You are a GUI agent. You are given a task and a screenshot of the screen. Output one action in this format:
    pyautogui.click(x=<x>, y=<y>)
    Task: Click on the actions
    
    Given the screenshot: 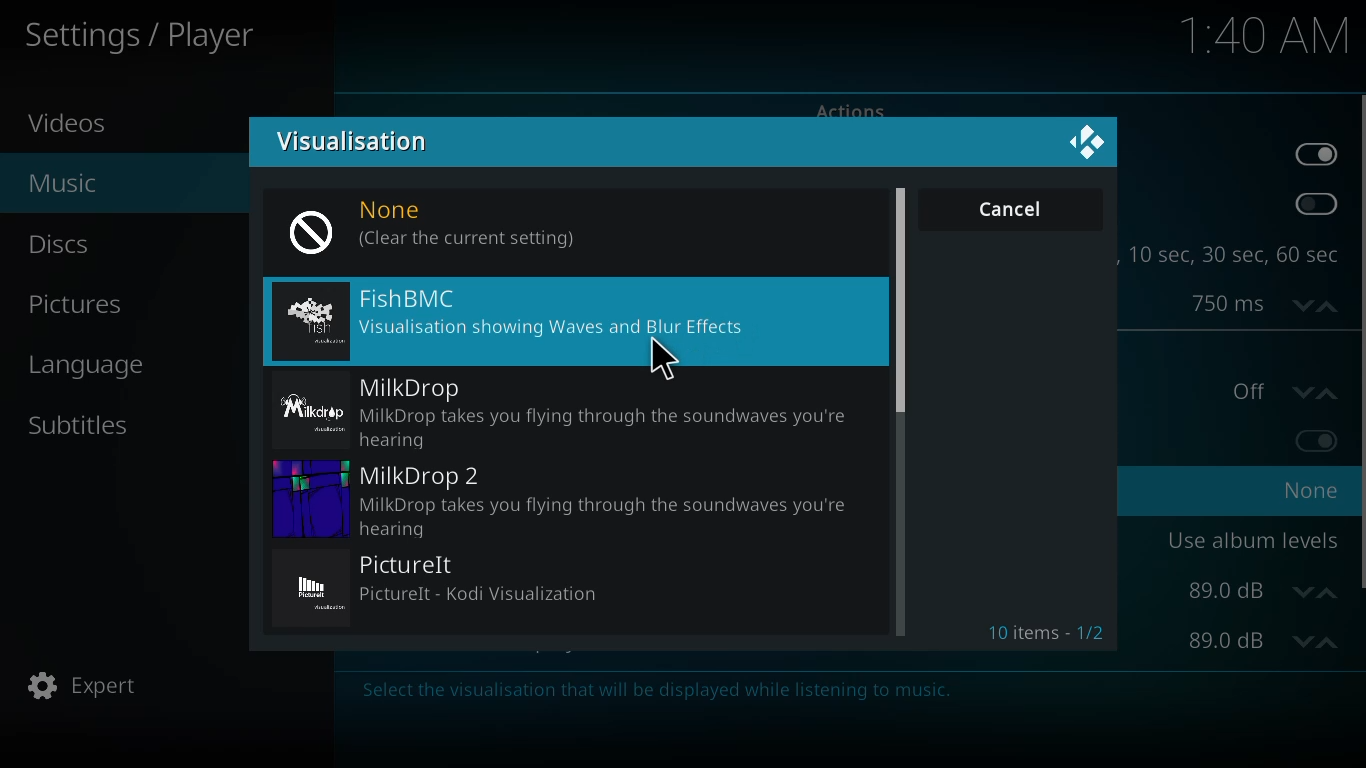 What is the action you would take?
    pyautogui.click(x=848, y=108)
    